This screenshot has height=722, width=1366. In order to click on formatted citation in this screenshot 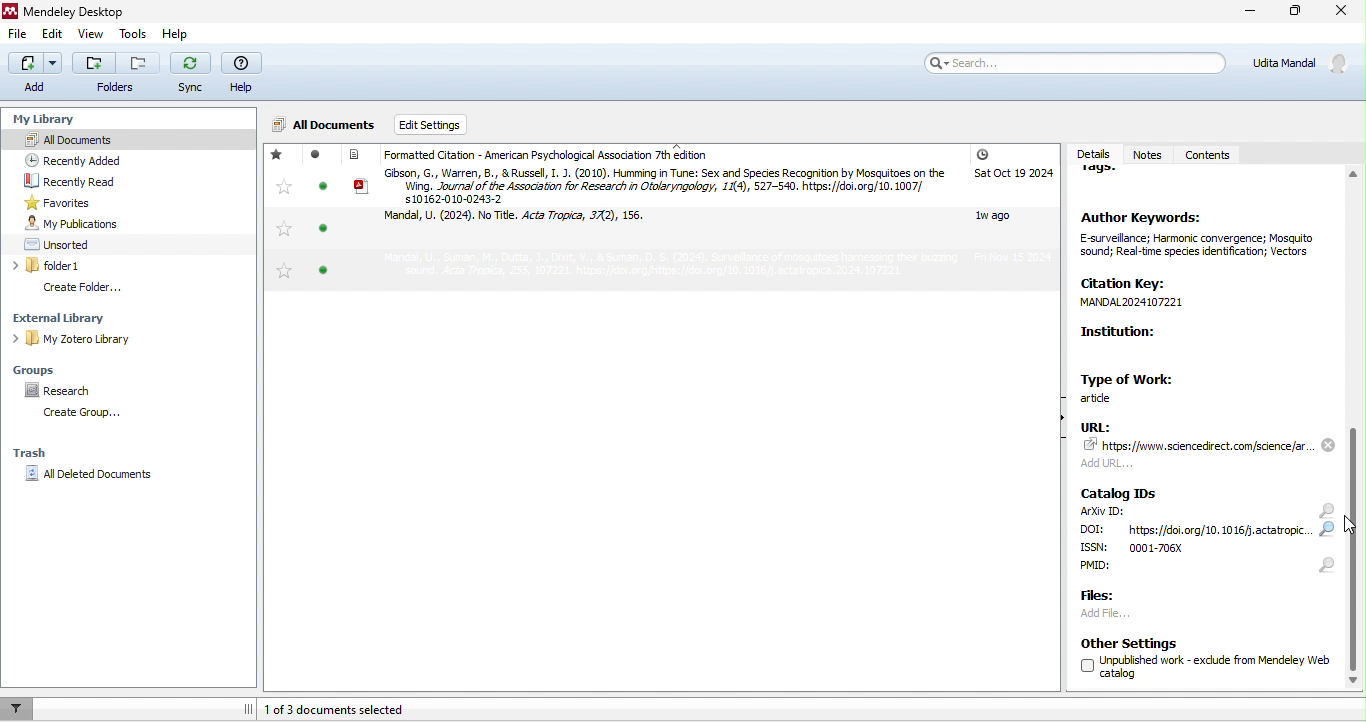, I will do `click(538, 155)`.